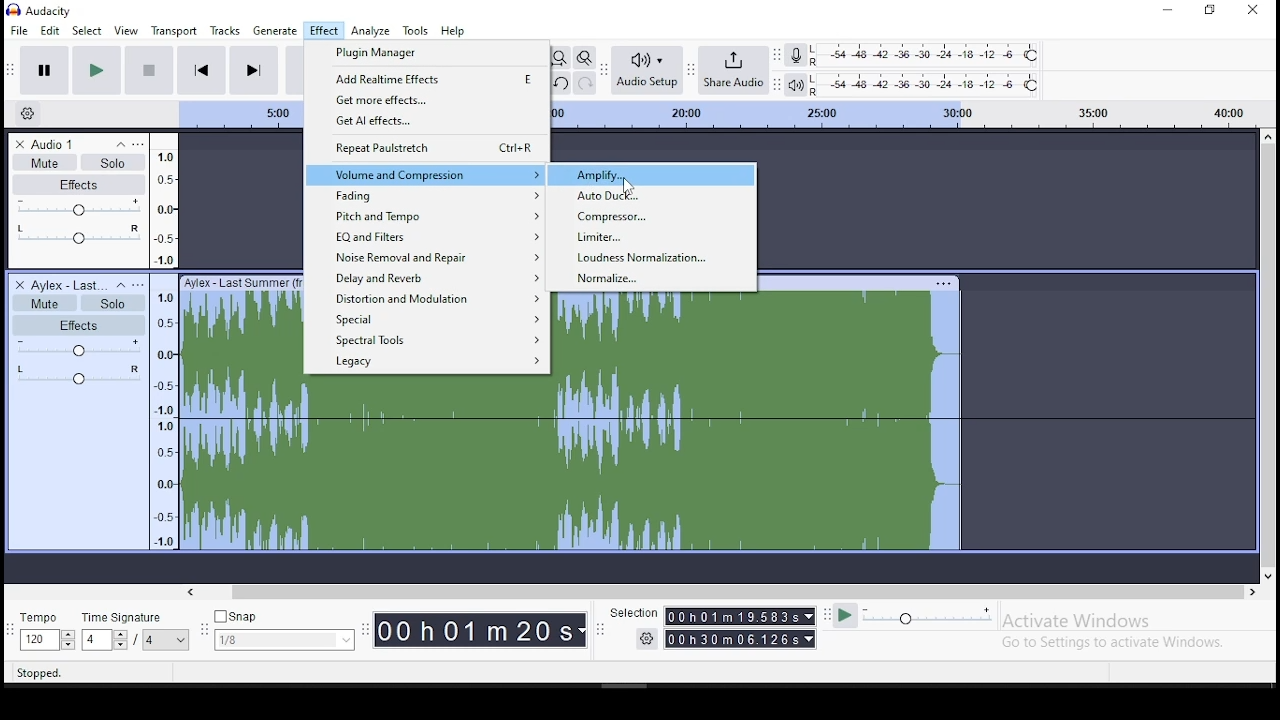 This screenshot has width=1280, height=720. What do you see at coordinates (736, 68) in the screenshot?
I see `share audio` at bounding box center [736, 68].